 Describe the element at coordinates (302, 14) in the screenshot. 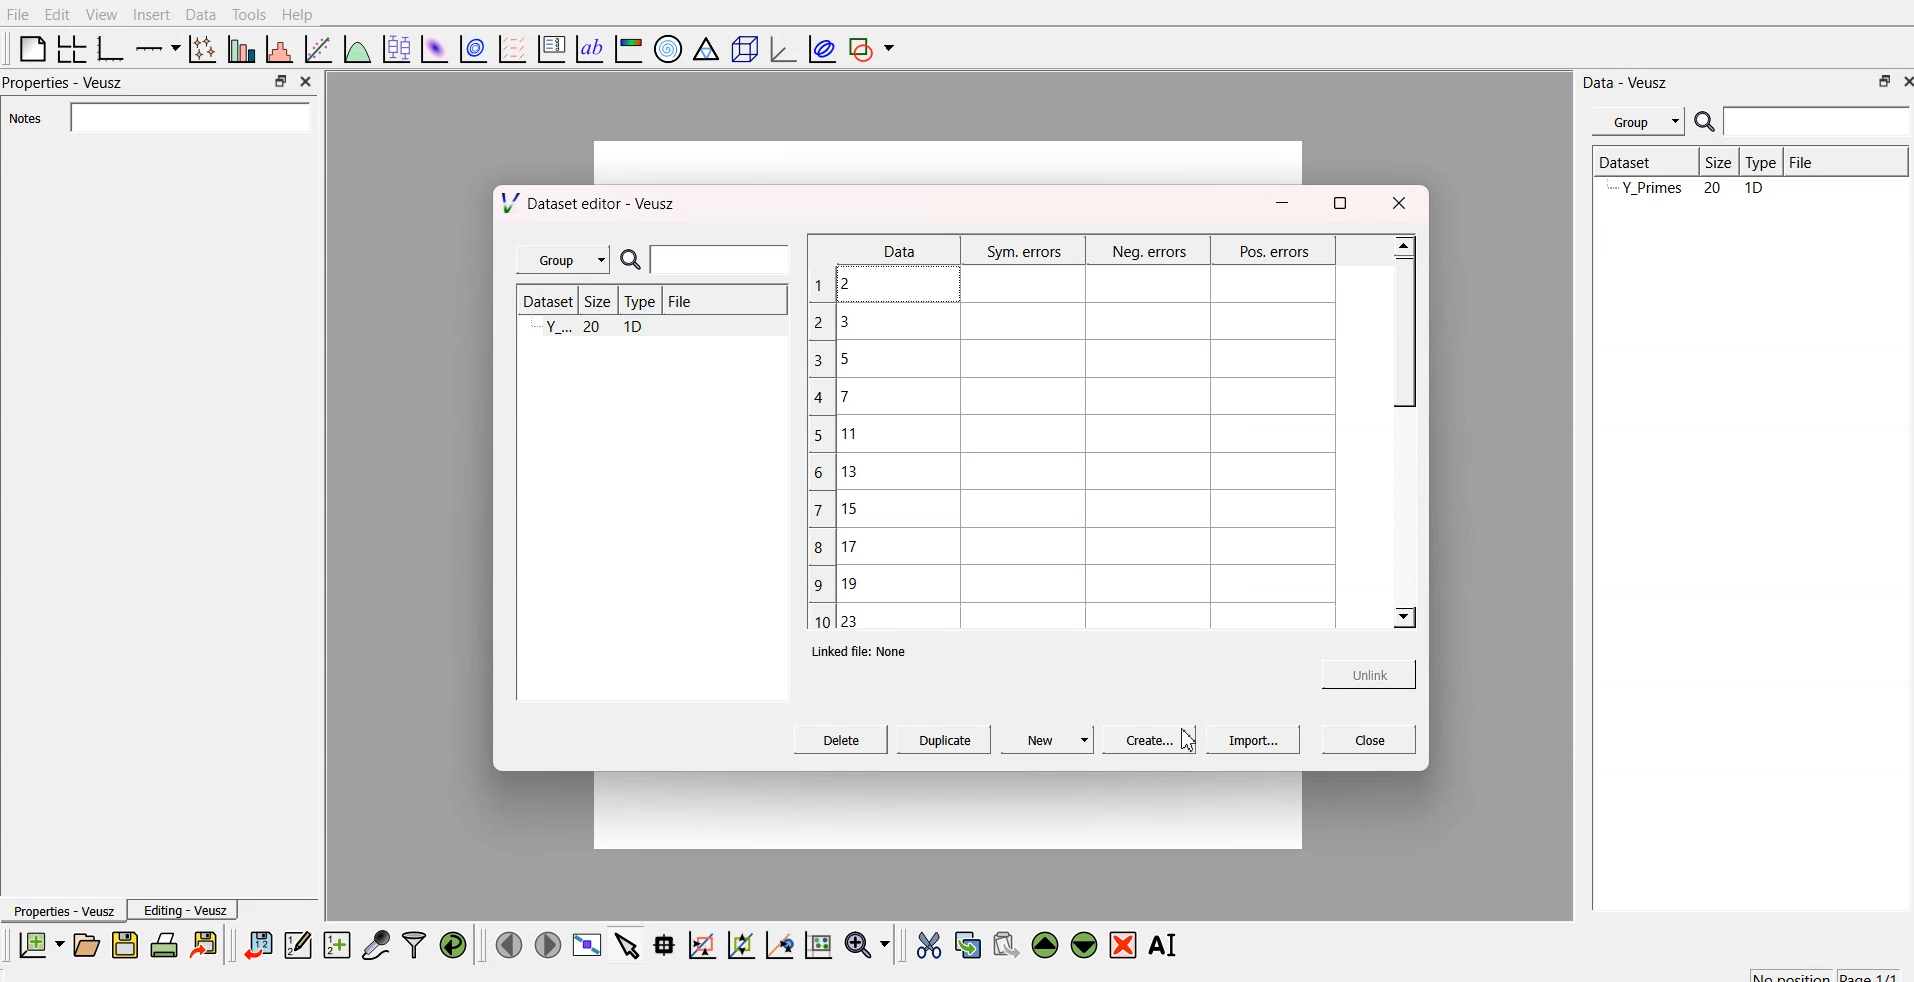

I see `Help` at that location.